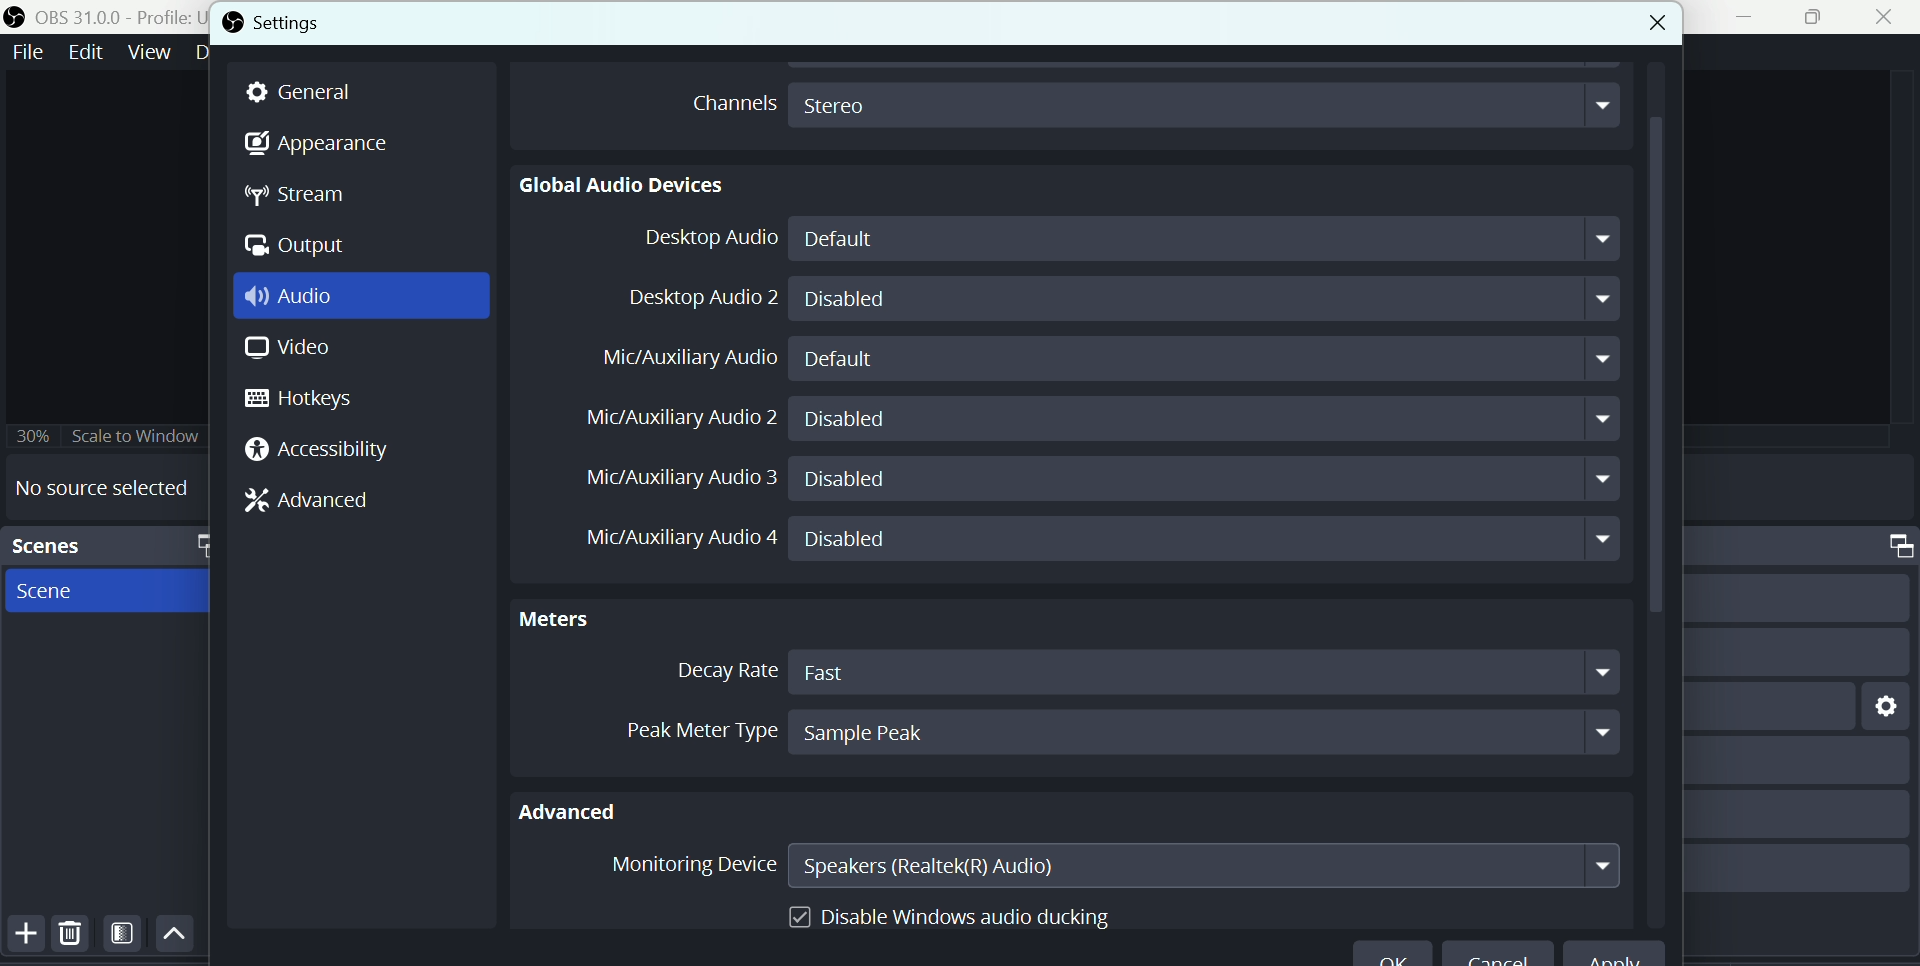  What do you see at coordinates (719, 671) in the screenshot?
I see `Decay Rate` at bounding box center [719, 671].